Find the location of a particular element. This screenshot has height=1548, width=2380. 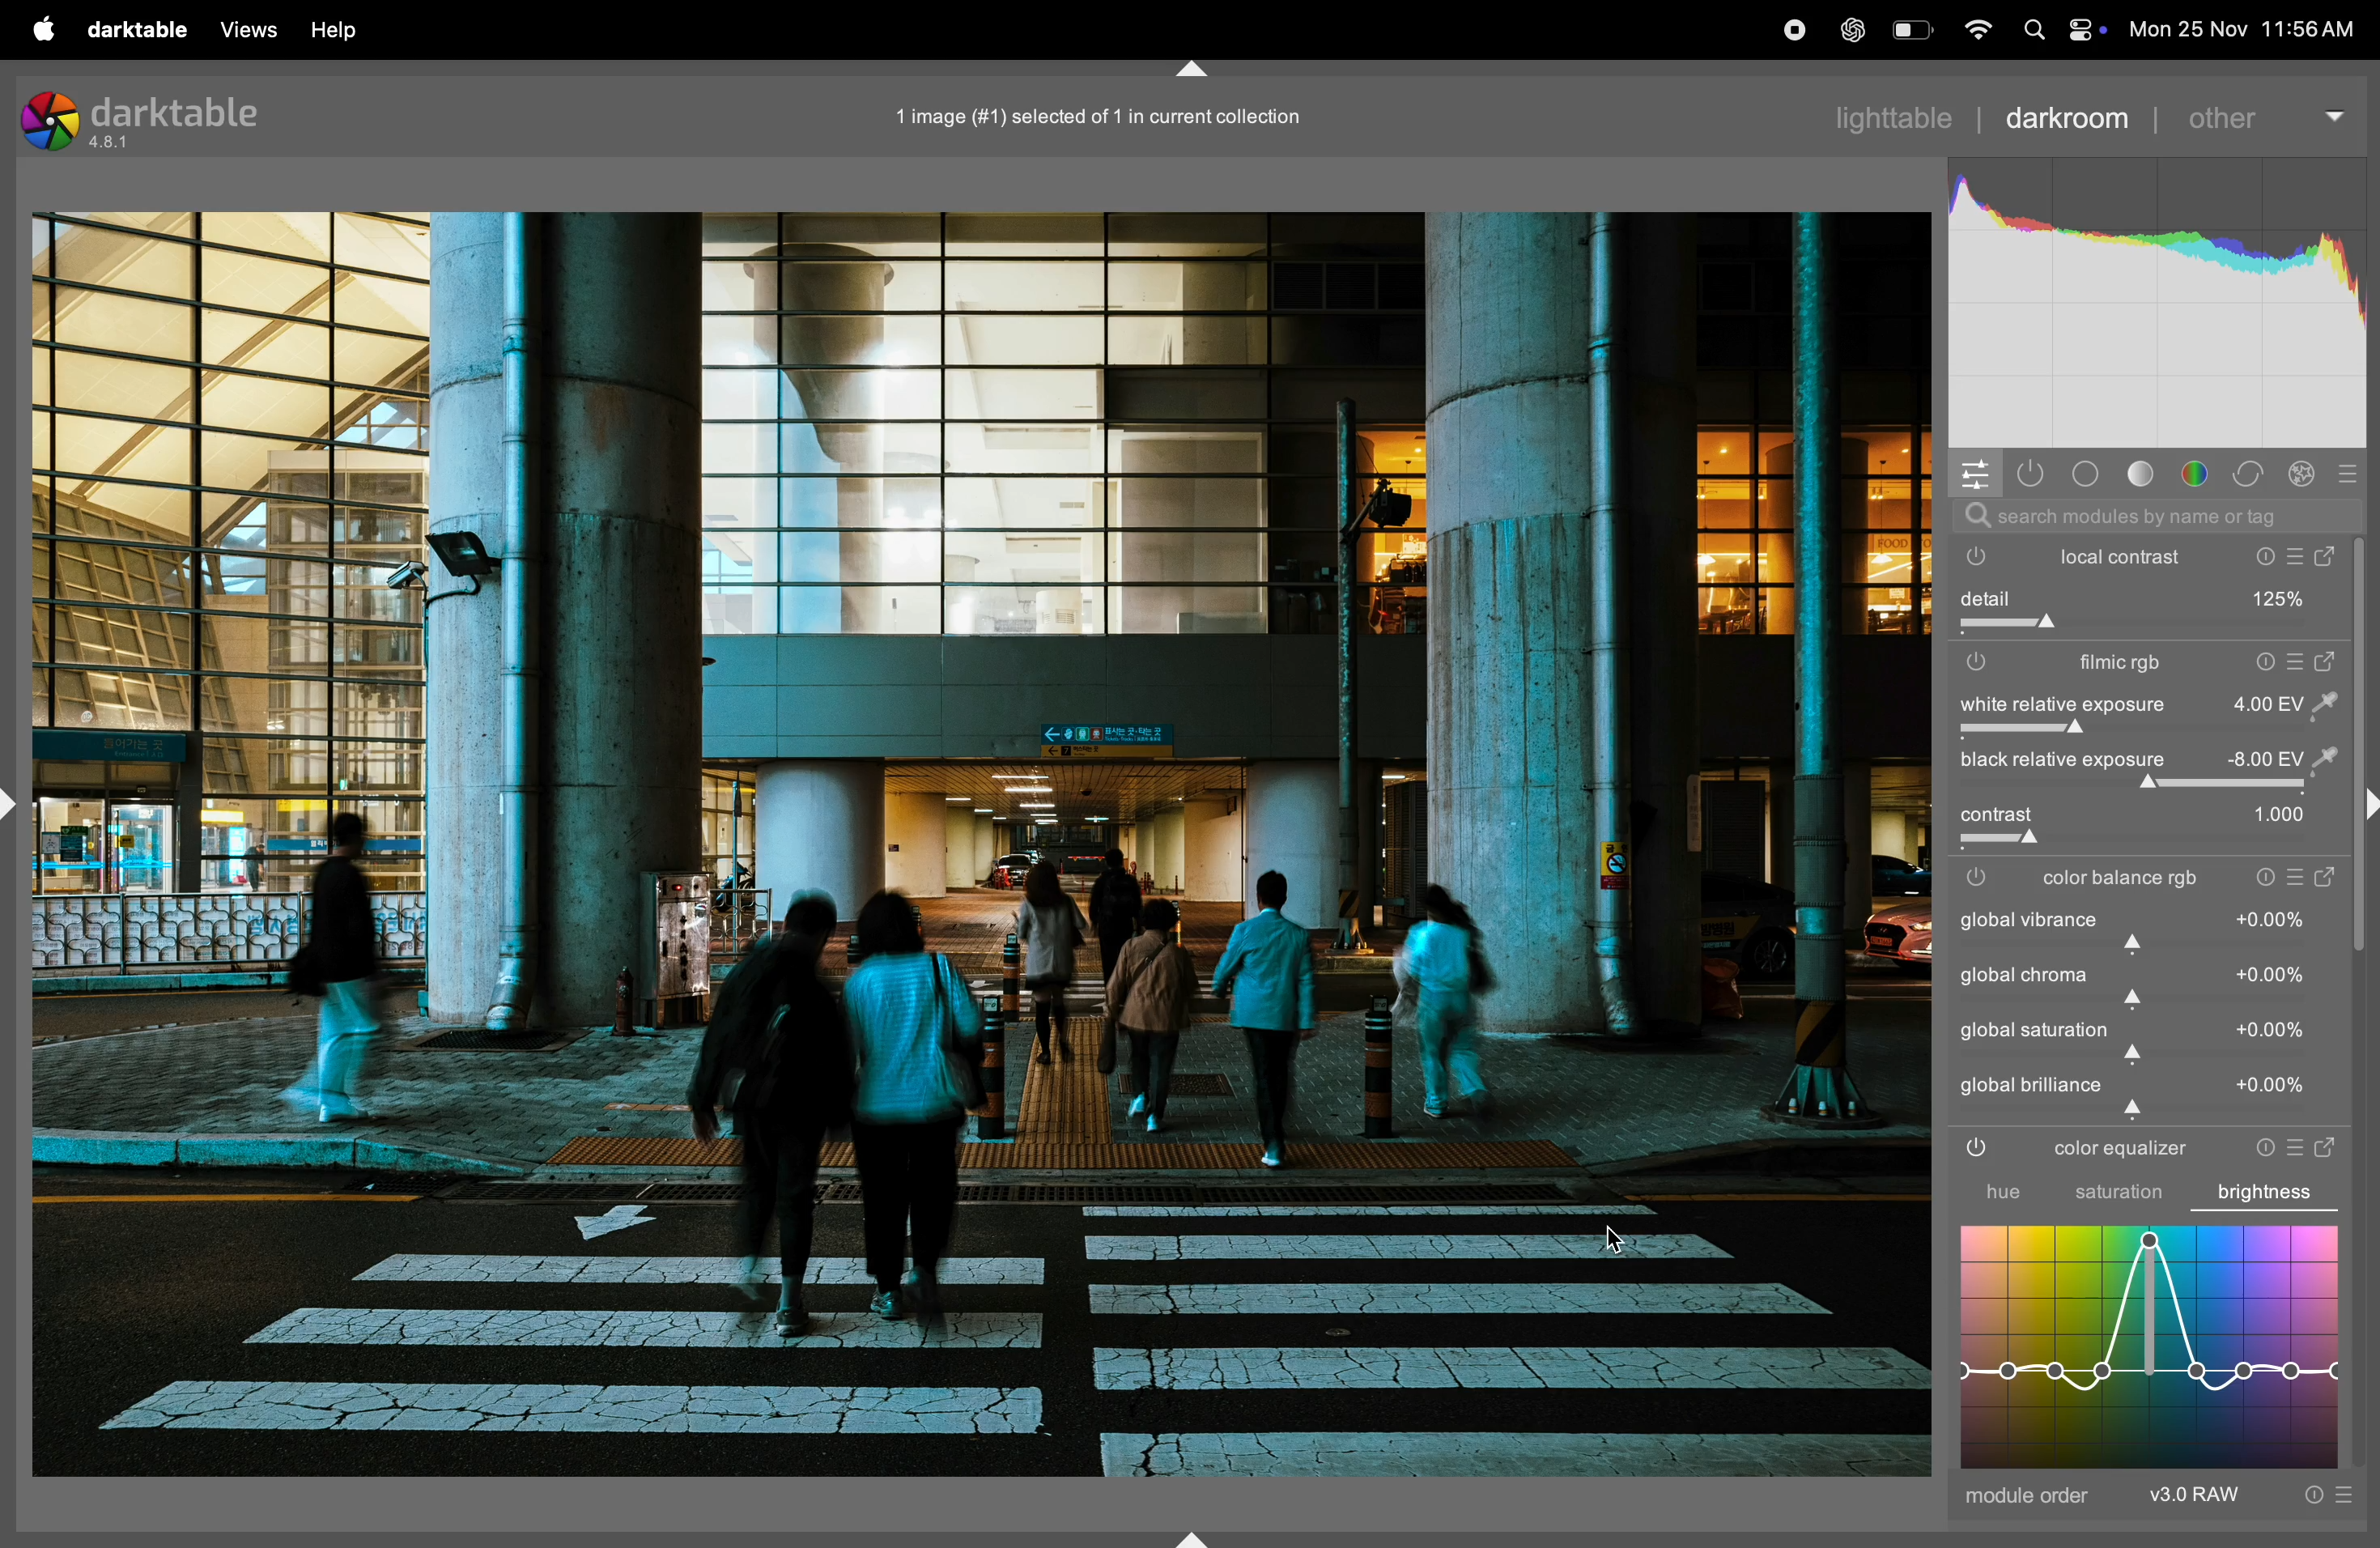

views is located at coordinates (246, 30).